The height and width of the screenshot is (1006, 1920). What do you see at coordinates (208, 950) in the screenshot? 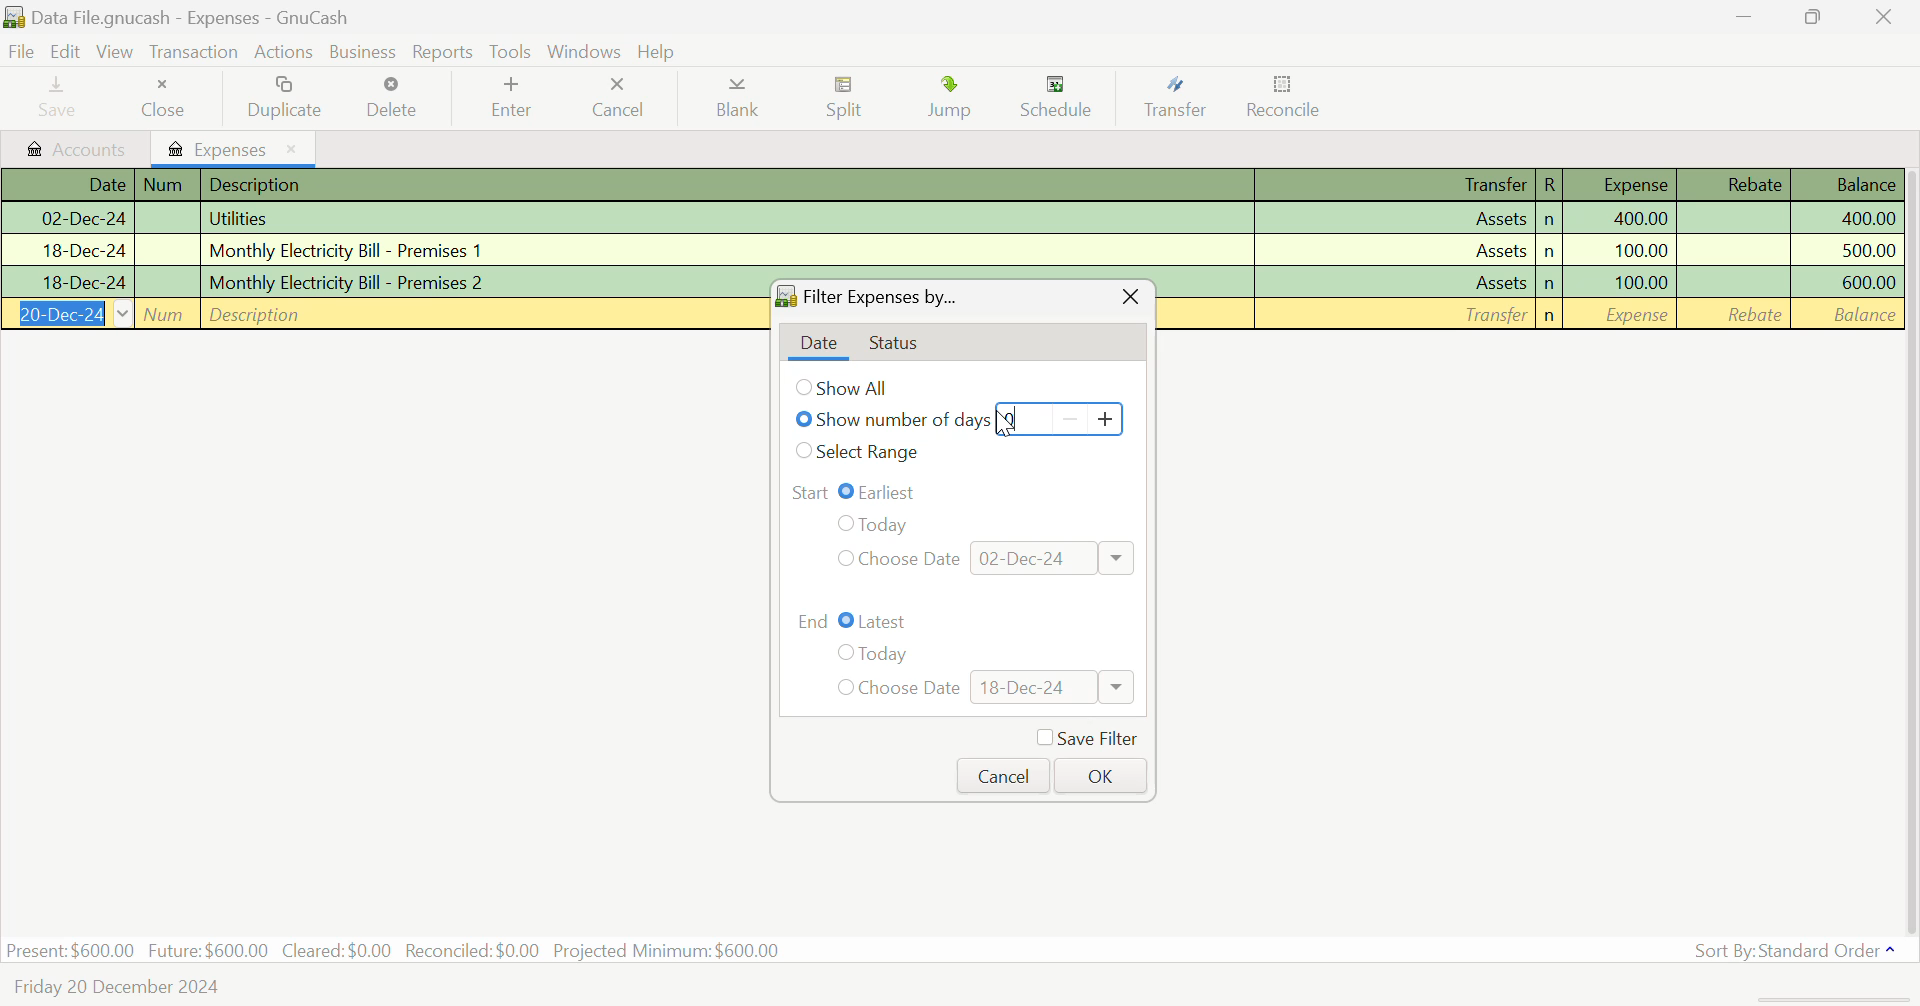
I see `Future` at bounding box center [208, 950].